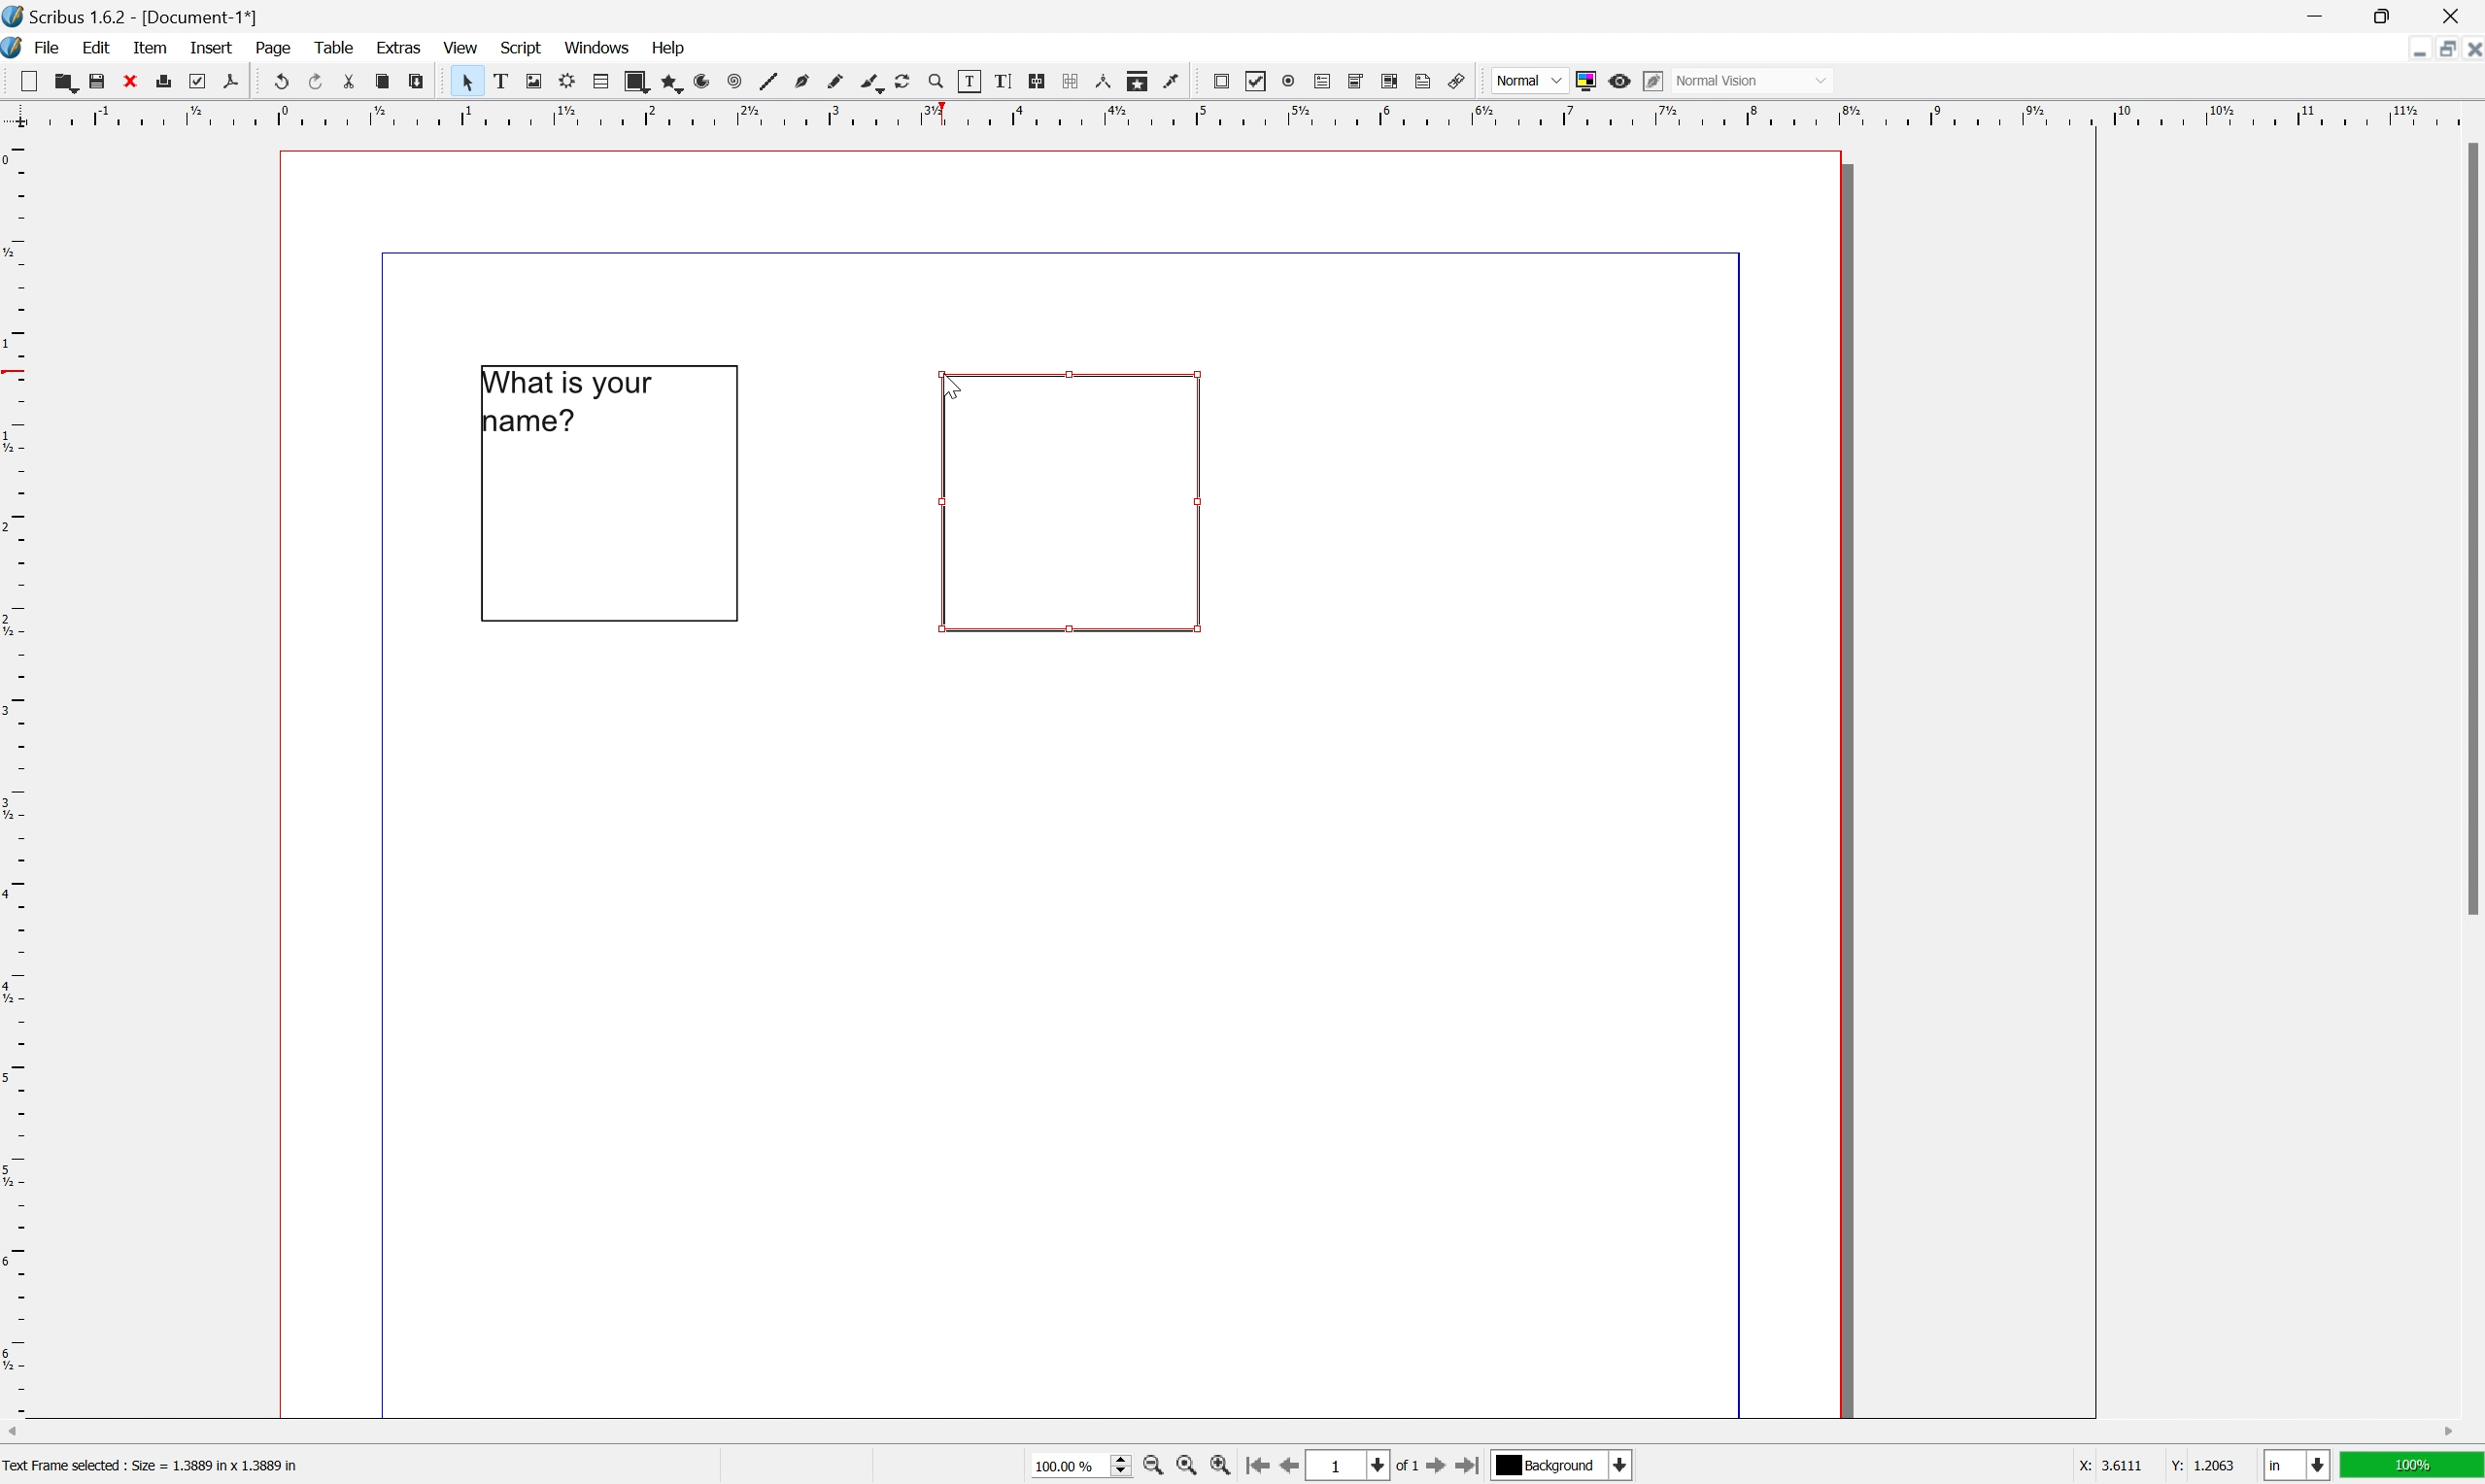  I want to click on scribus 1.6.2 - [document-1*], so click(131, 15).